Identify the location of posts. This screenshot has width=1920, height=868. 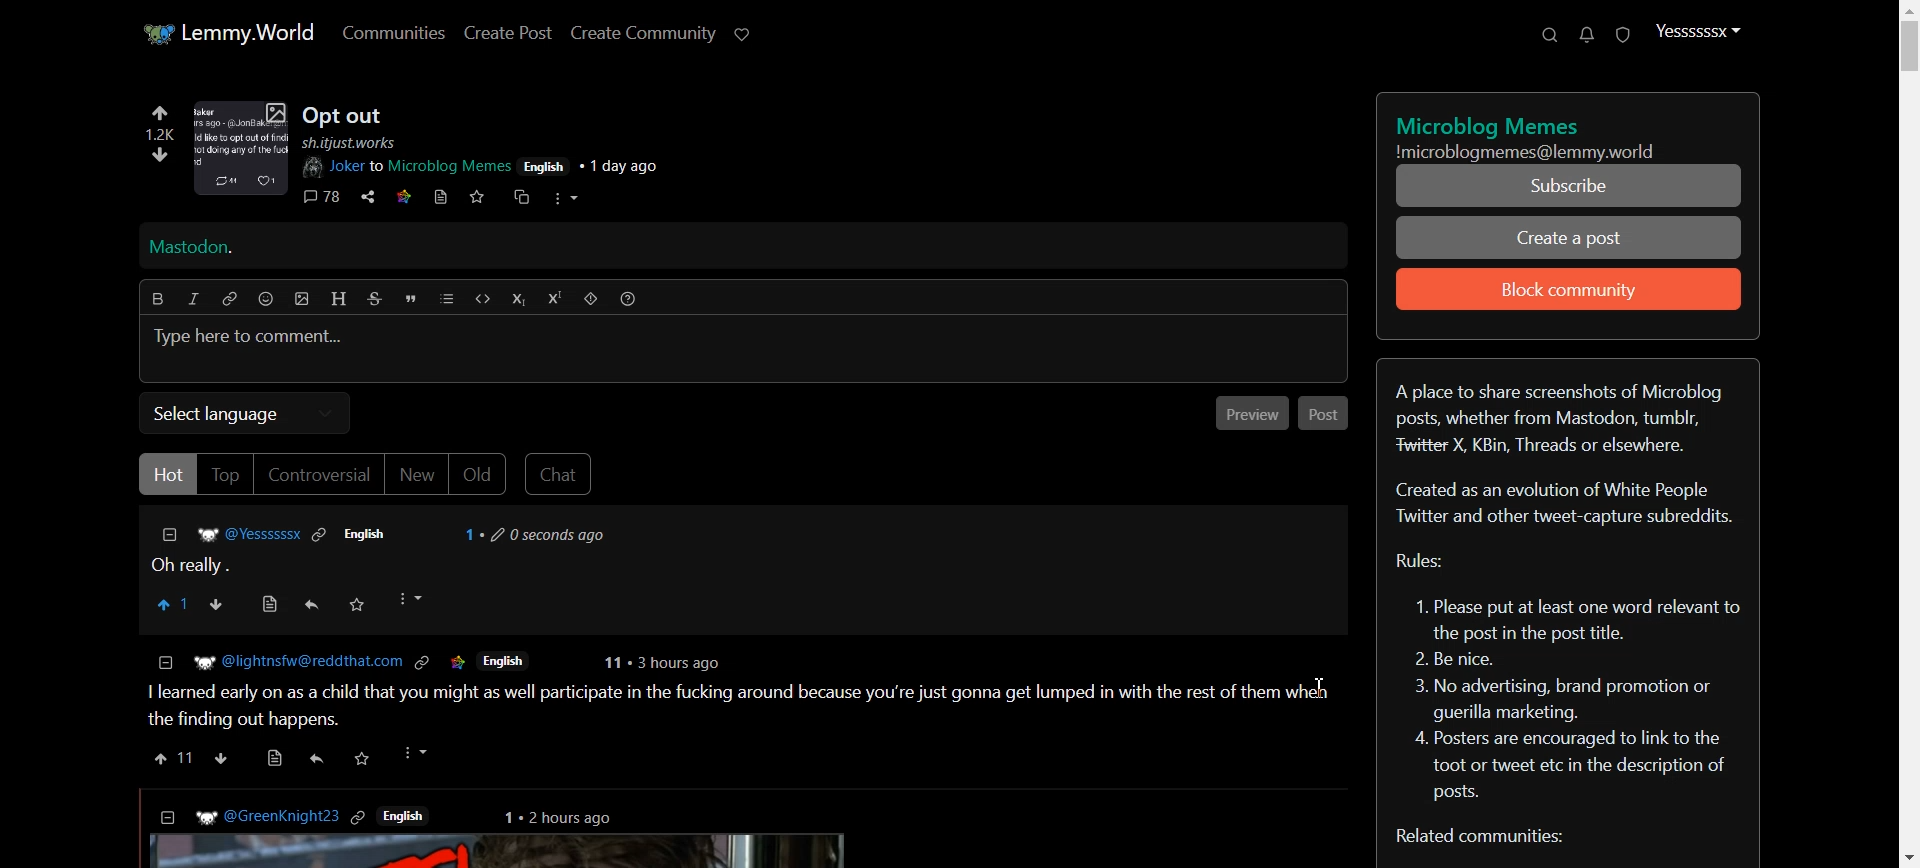
(731, 829).